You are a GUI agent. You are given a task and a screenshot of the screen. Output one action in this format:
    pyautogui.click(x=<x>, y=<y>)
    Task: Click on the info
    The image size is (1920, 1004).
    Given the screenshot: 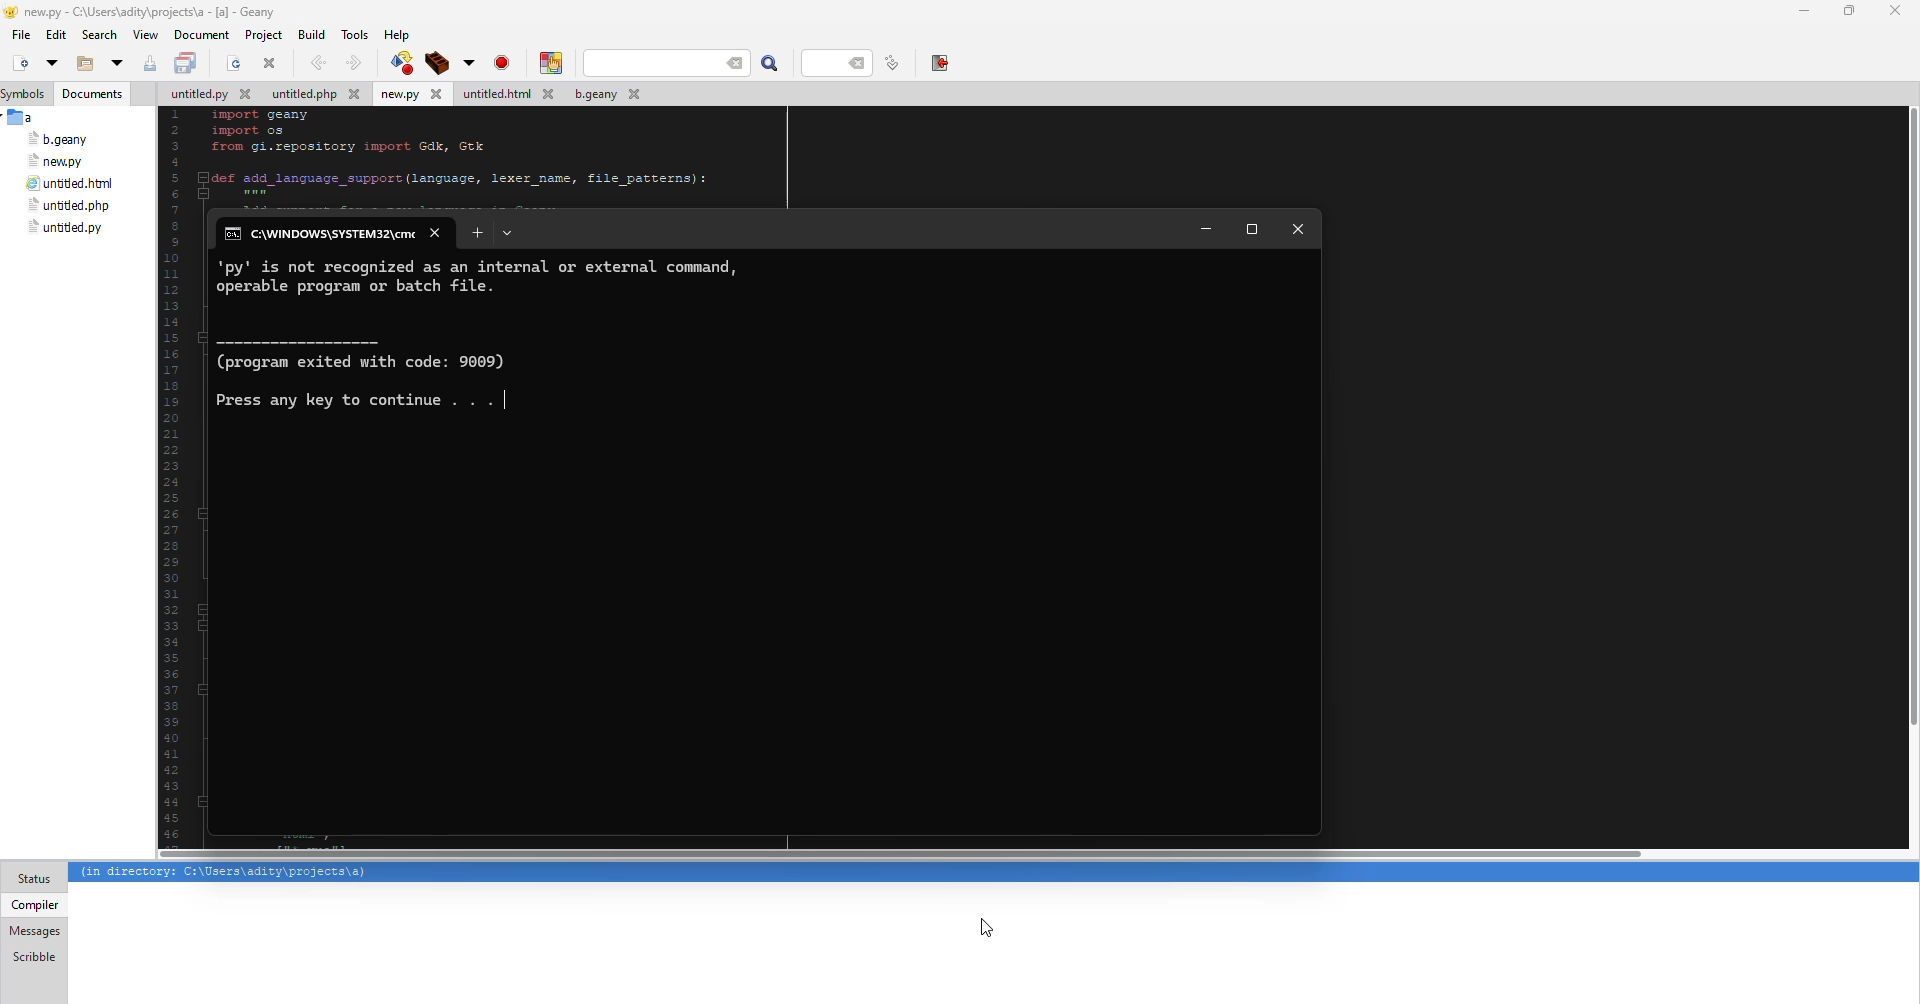 What is the action you would take?
    pyautogui.click(x=362, y=354)
    